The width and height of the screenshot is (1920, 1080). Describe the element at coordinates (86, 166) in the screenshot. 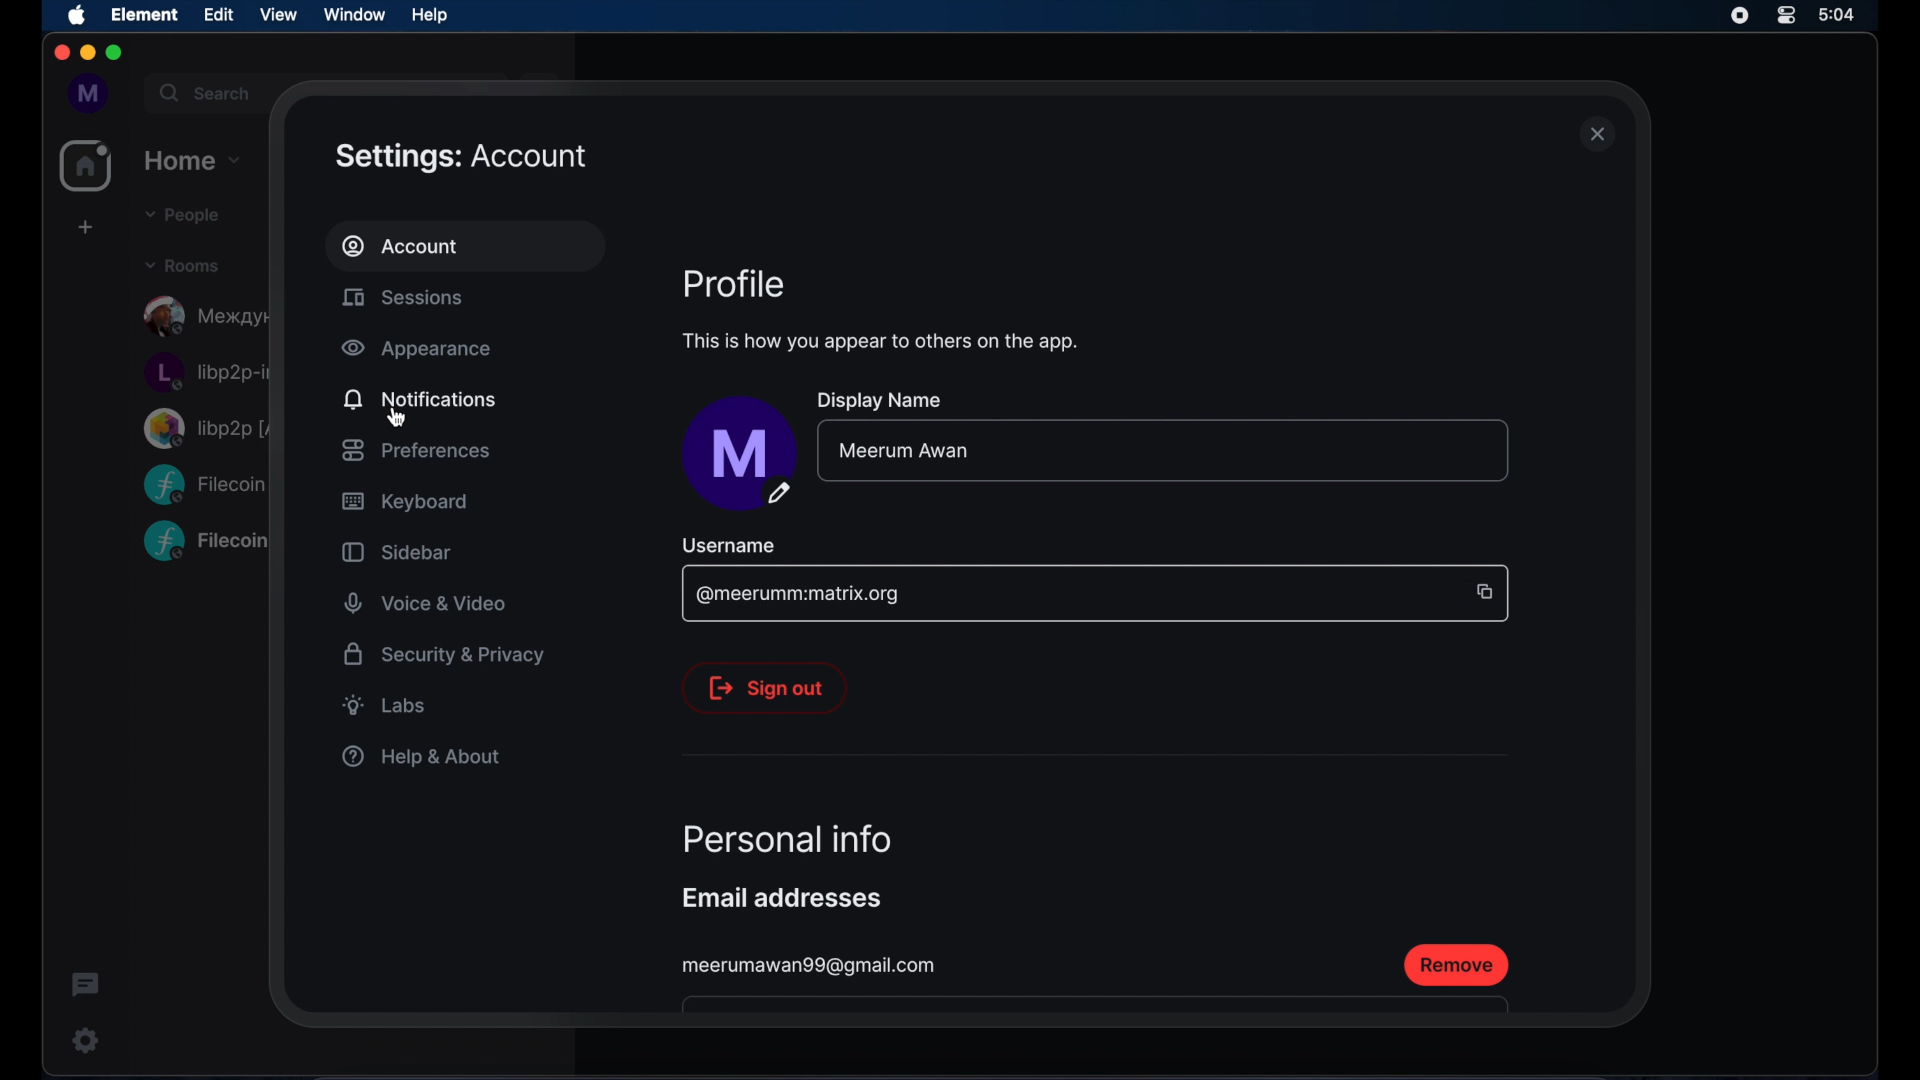

I see `home` at that location.